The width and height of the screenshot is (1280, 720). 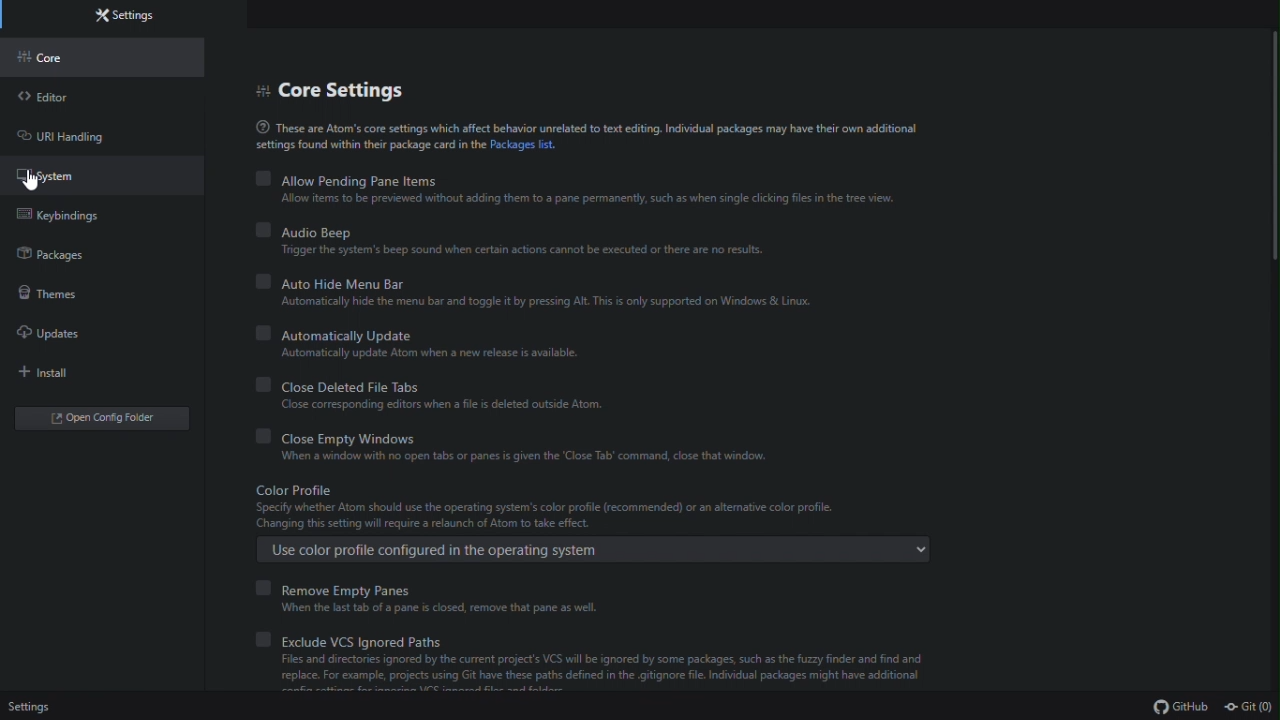 What do you see at coordinates (445, 588) in the screenshot?
I see `Remove empty panes` at bounding box center [445, 588].